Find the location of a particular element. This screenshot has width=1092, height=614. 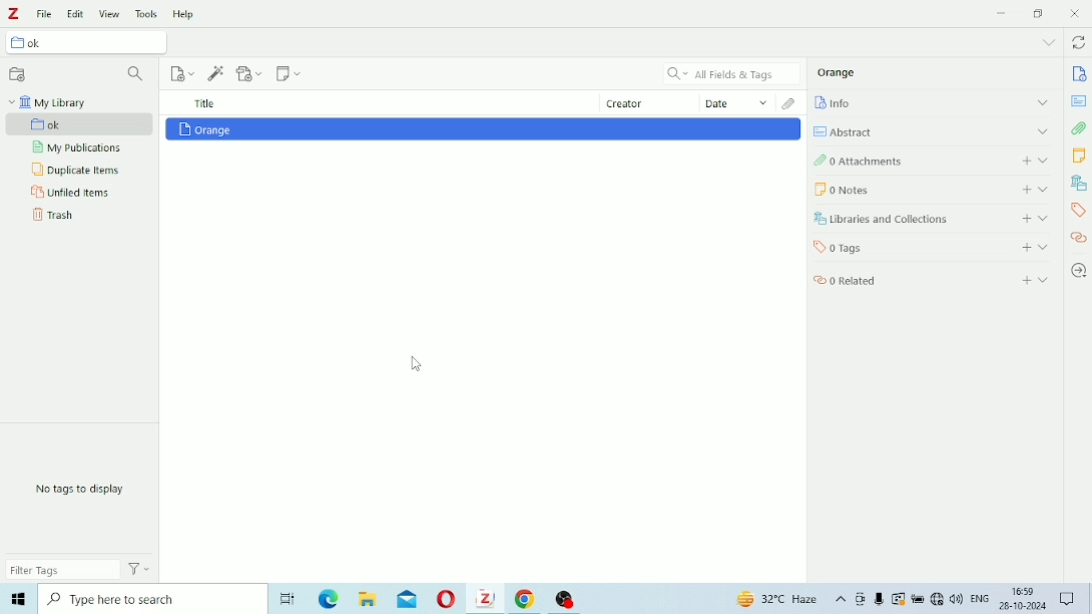

Meet Now is located at coordinates (861, 599).